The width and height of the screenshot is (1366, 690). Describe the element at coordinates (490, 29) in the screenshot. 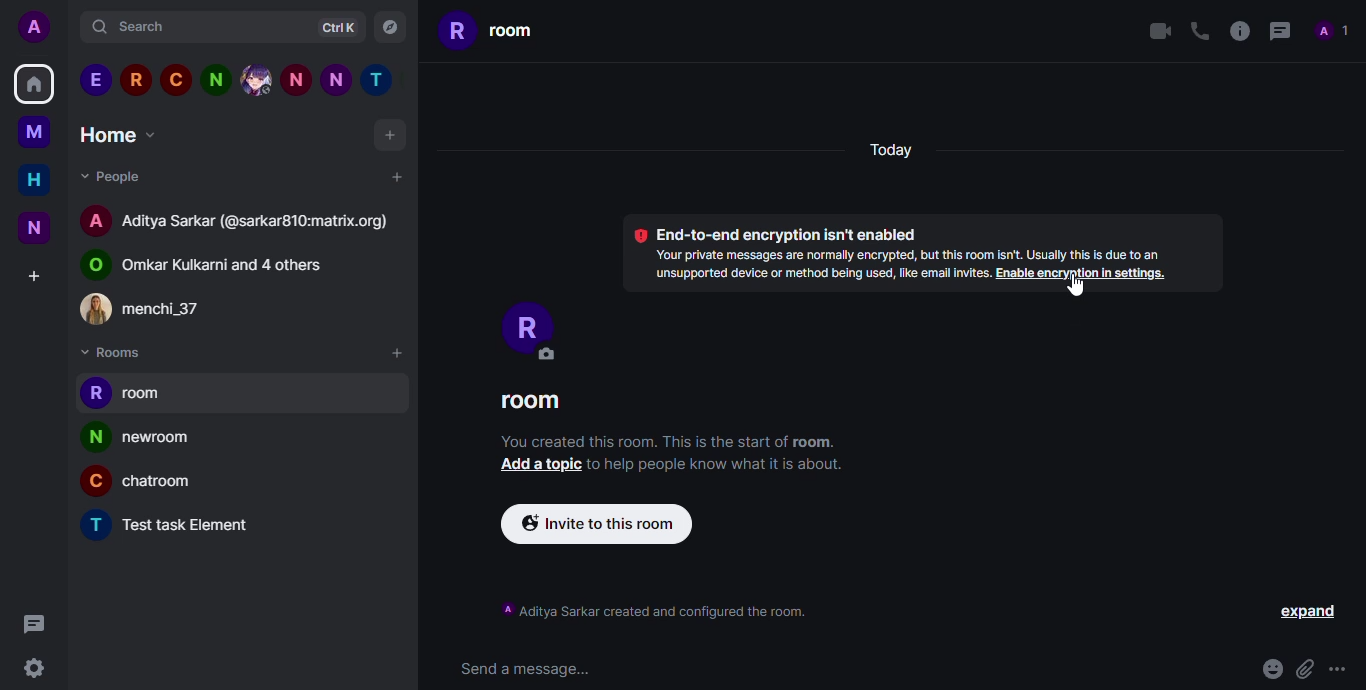

I see `room` at that location.